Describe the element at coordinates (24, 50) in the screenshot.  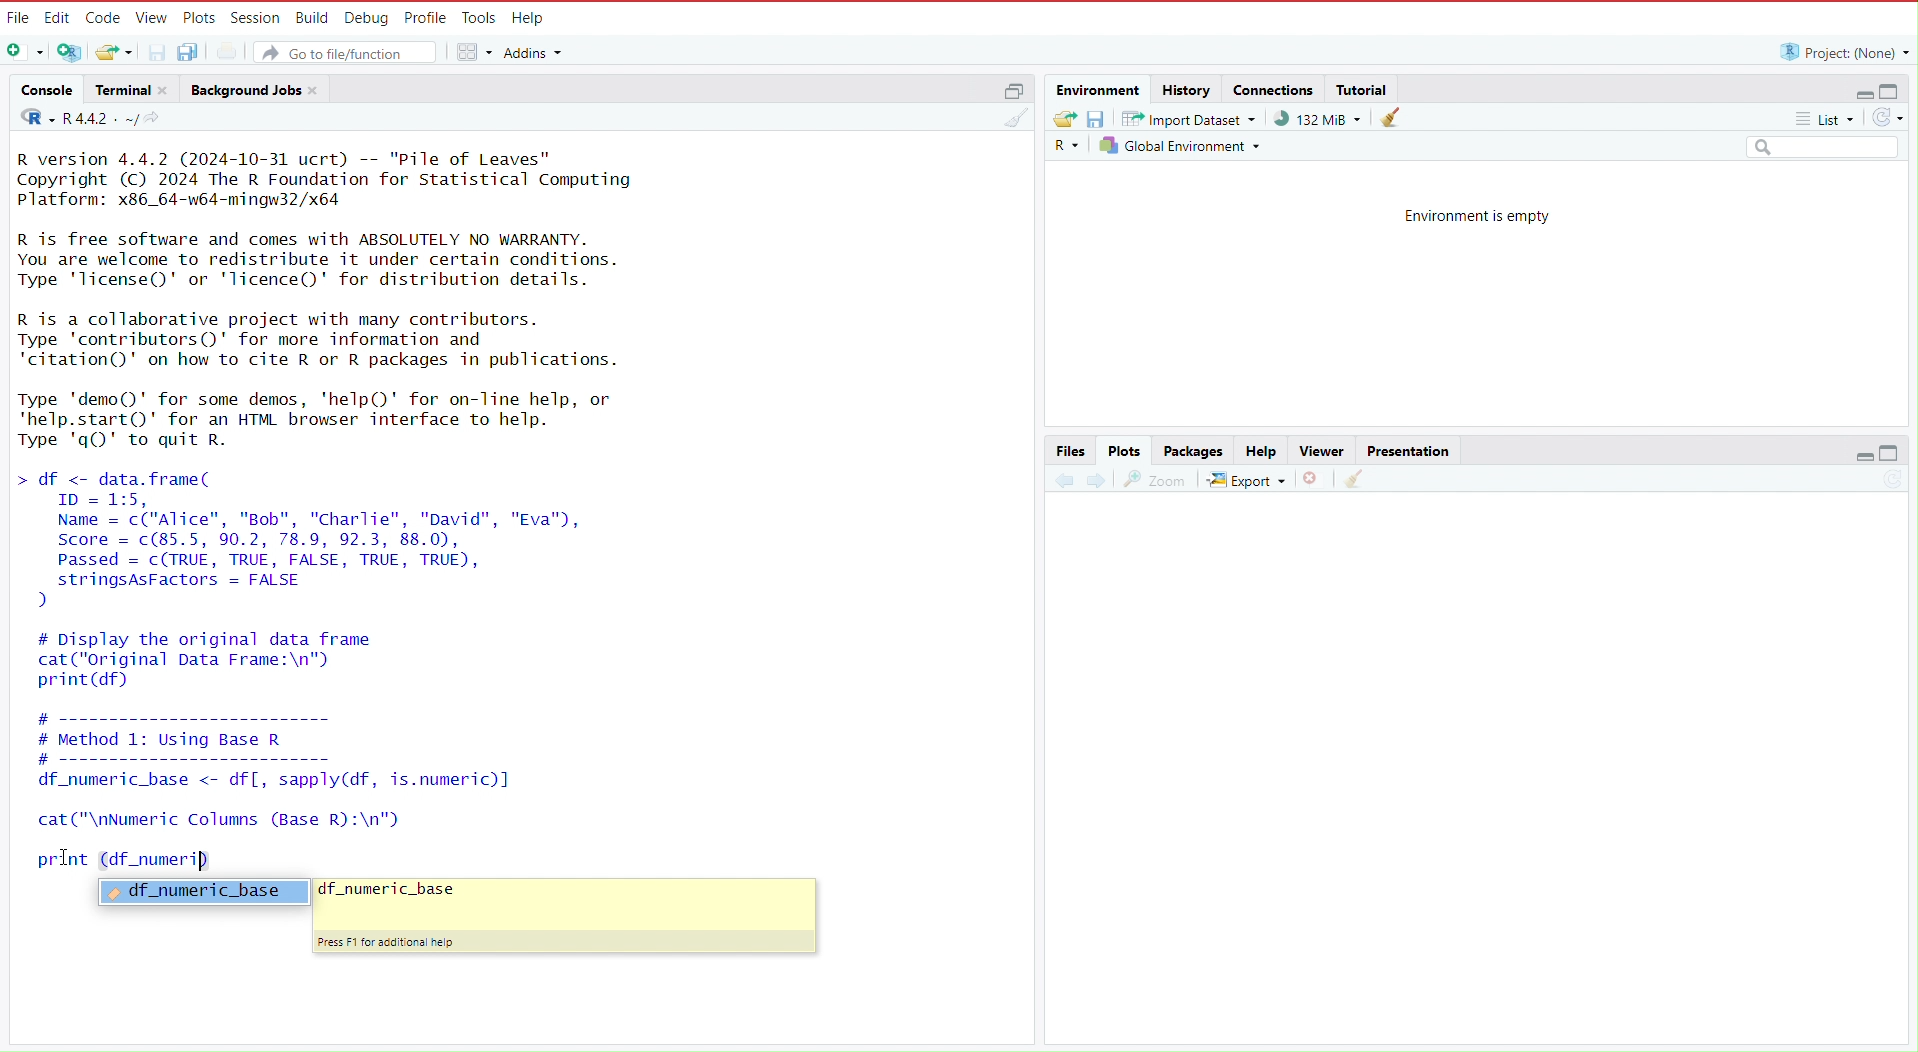
I see `New file` at that location.